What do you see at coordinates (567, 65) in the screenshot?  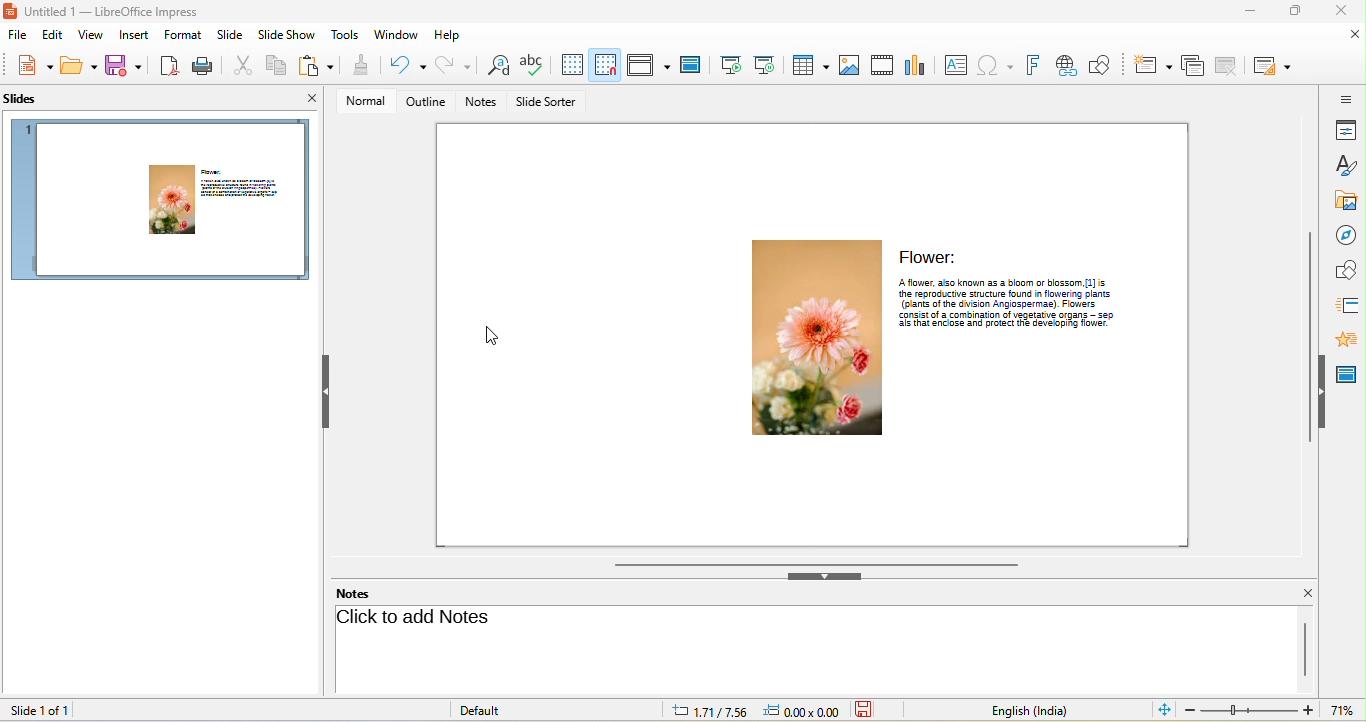 I see `display to grid` at bounding box center [567, 65].